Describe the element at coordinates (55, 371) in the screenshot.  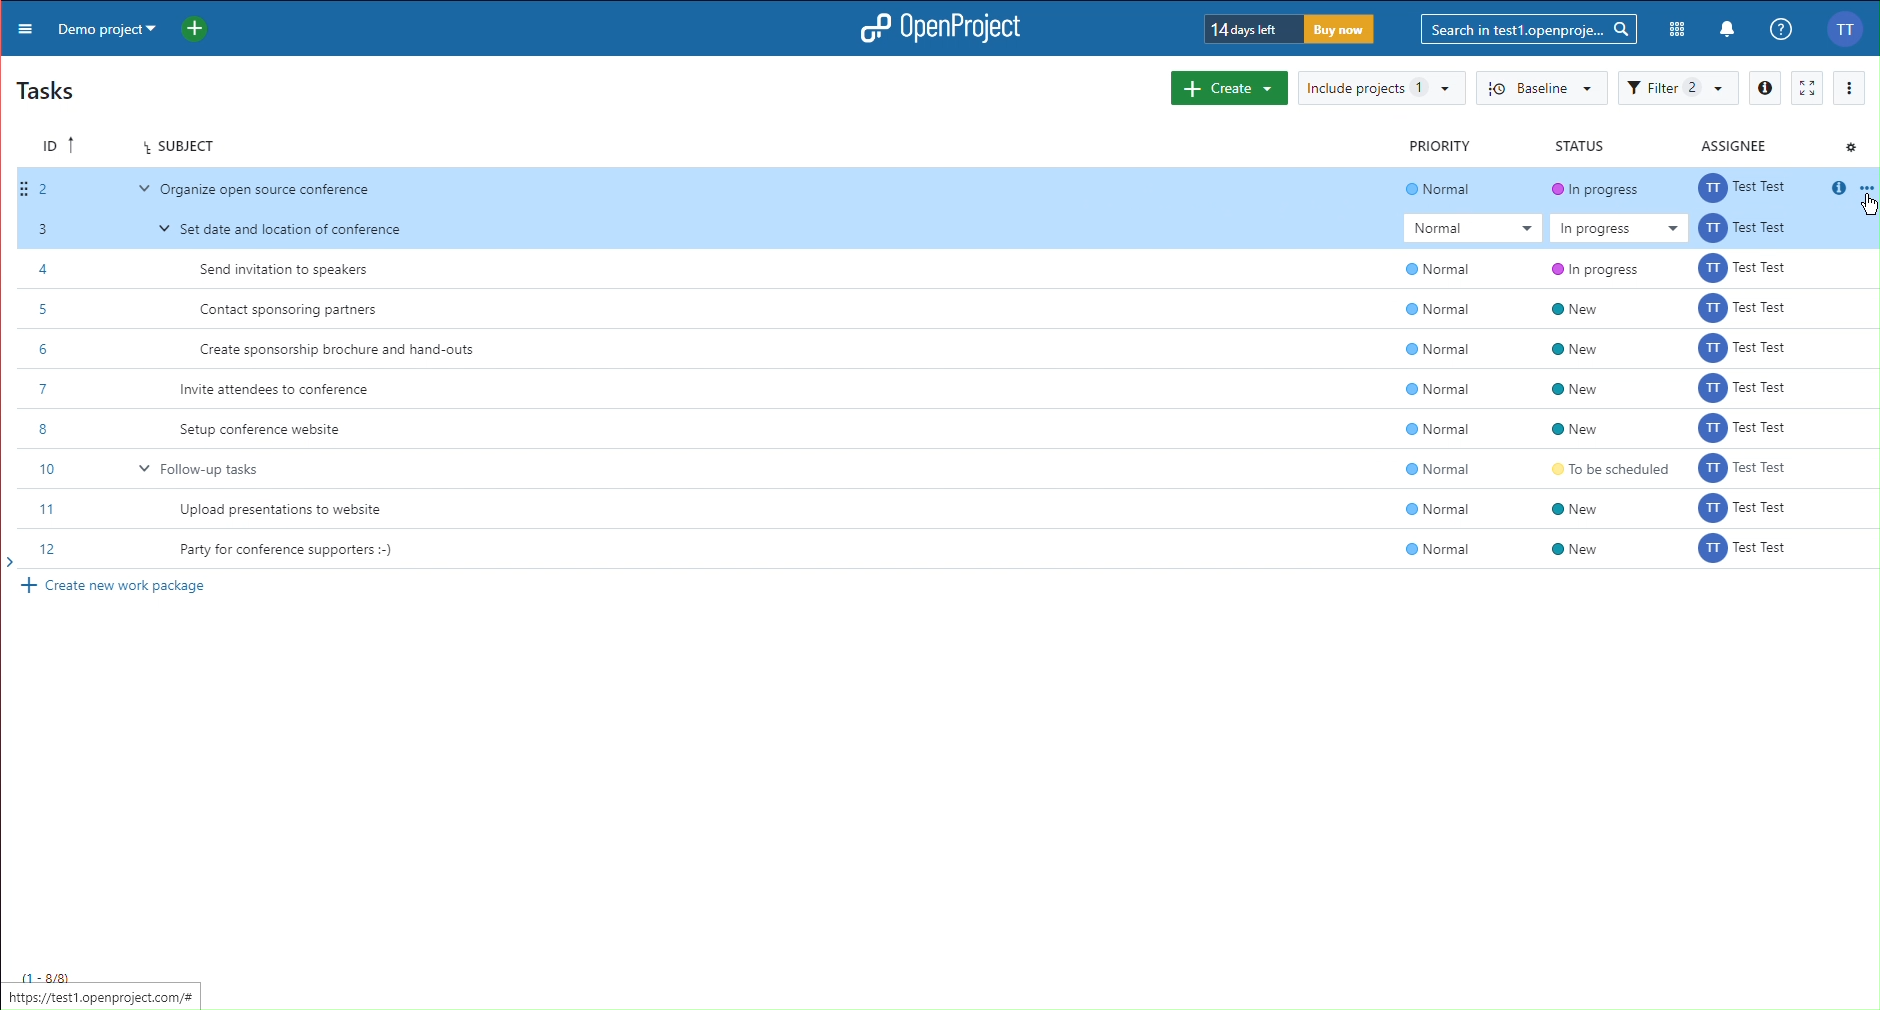
I see `Task IDs` at that location.